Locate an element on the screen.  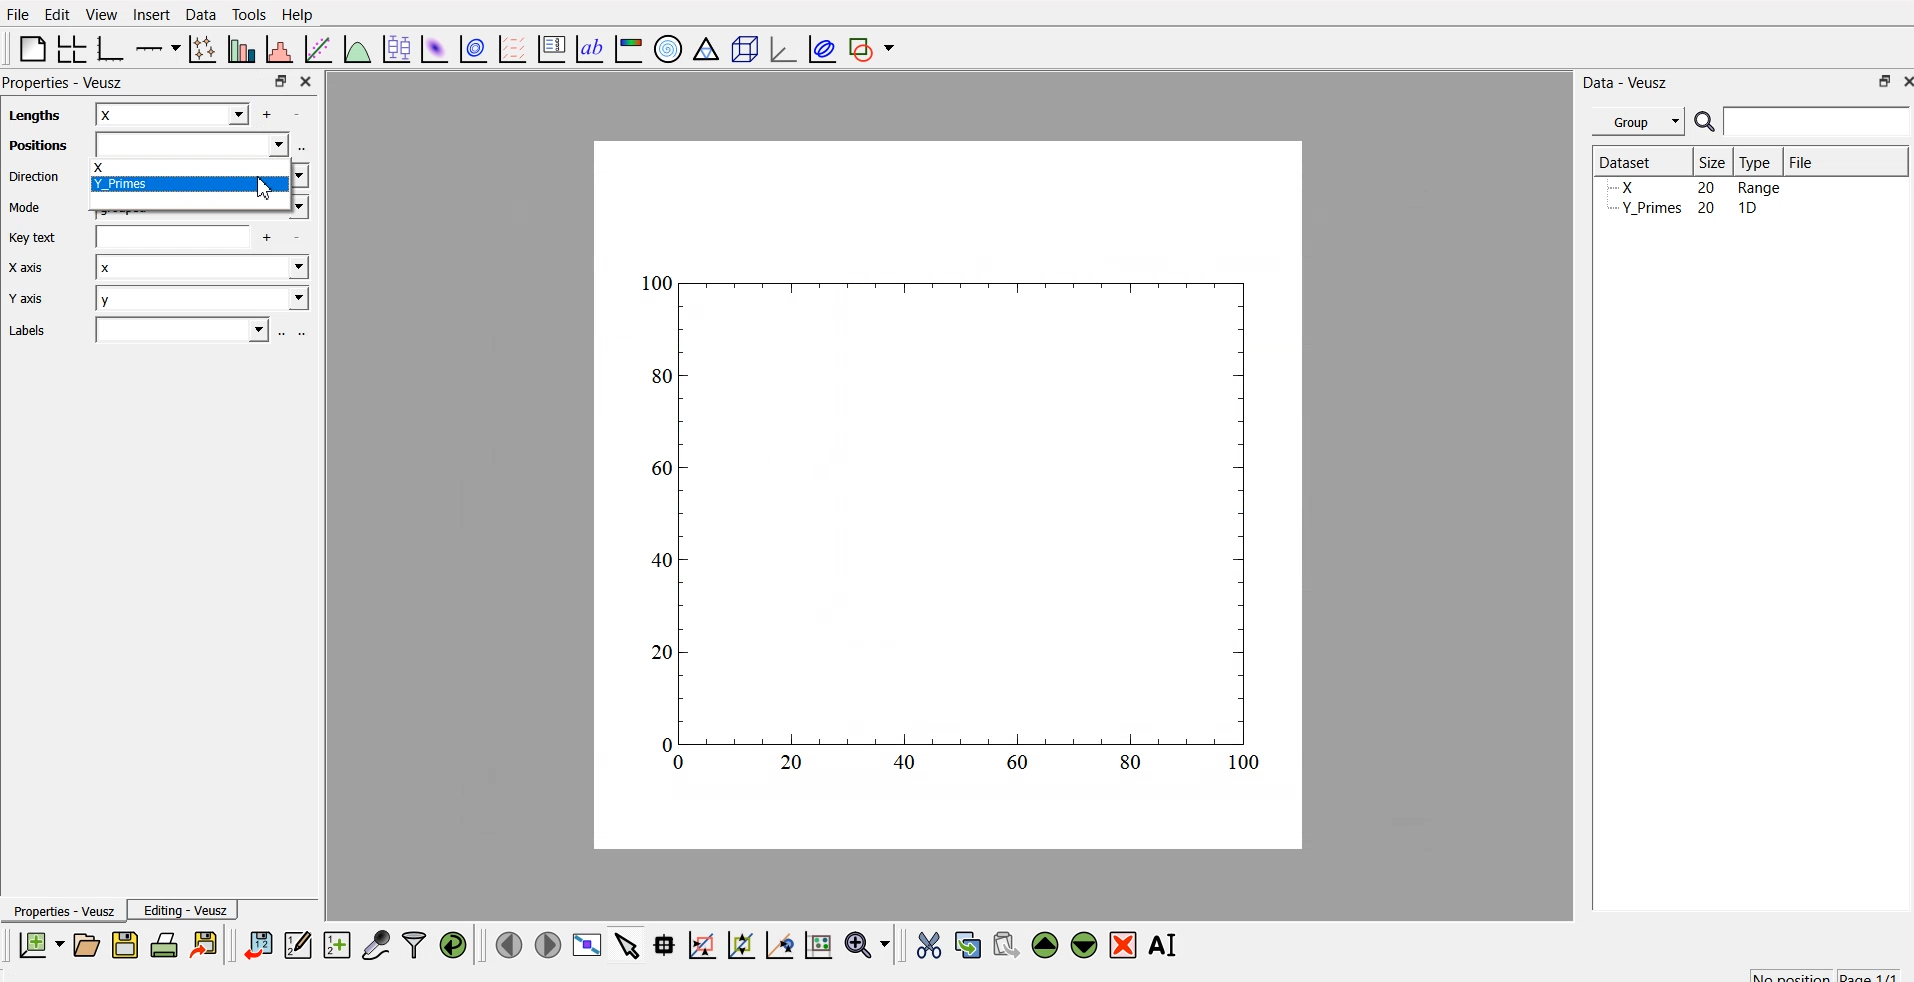
Mode is located at coordinates (30, 206).